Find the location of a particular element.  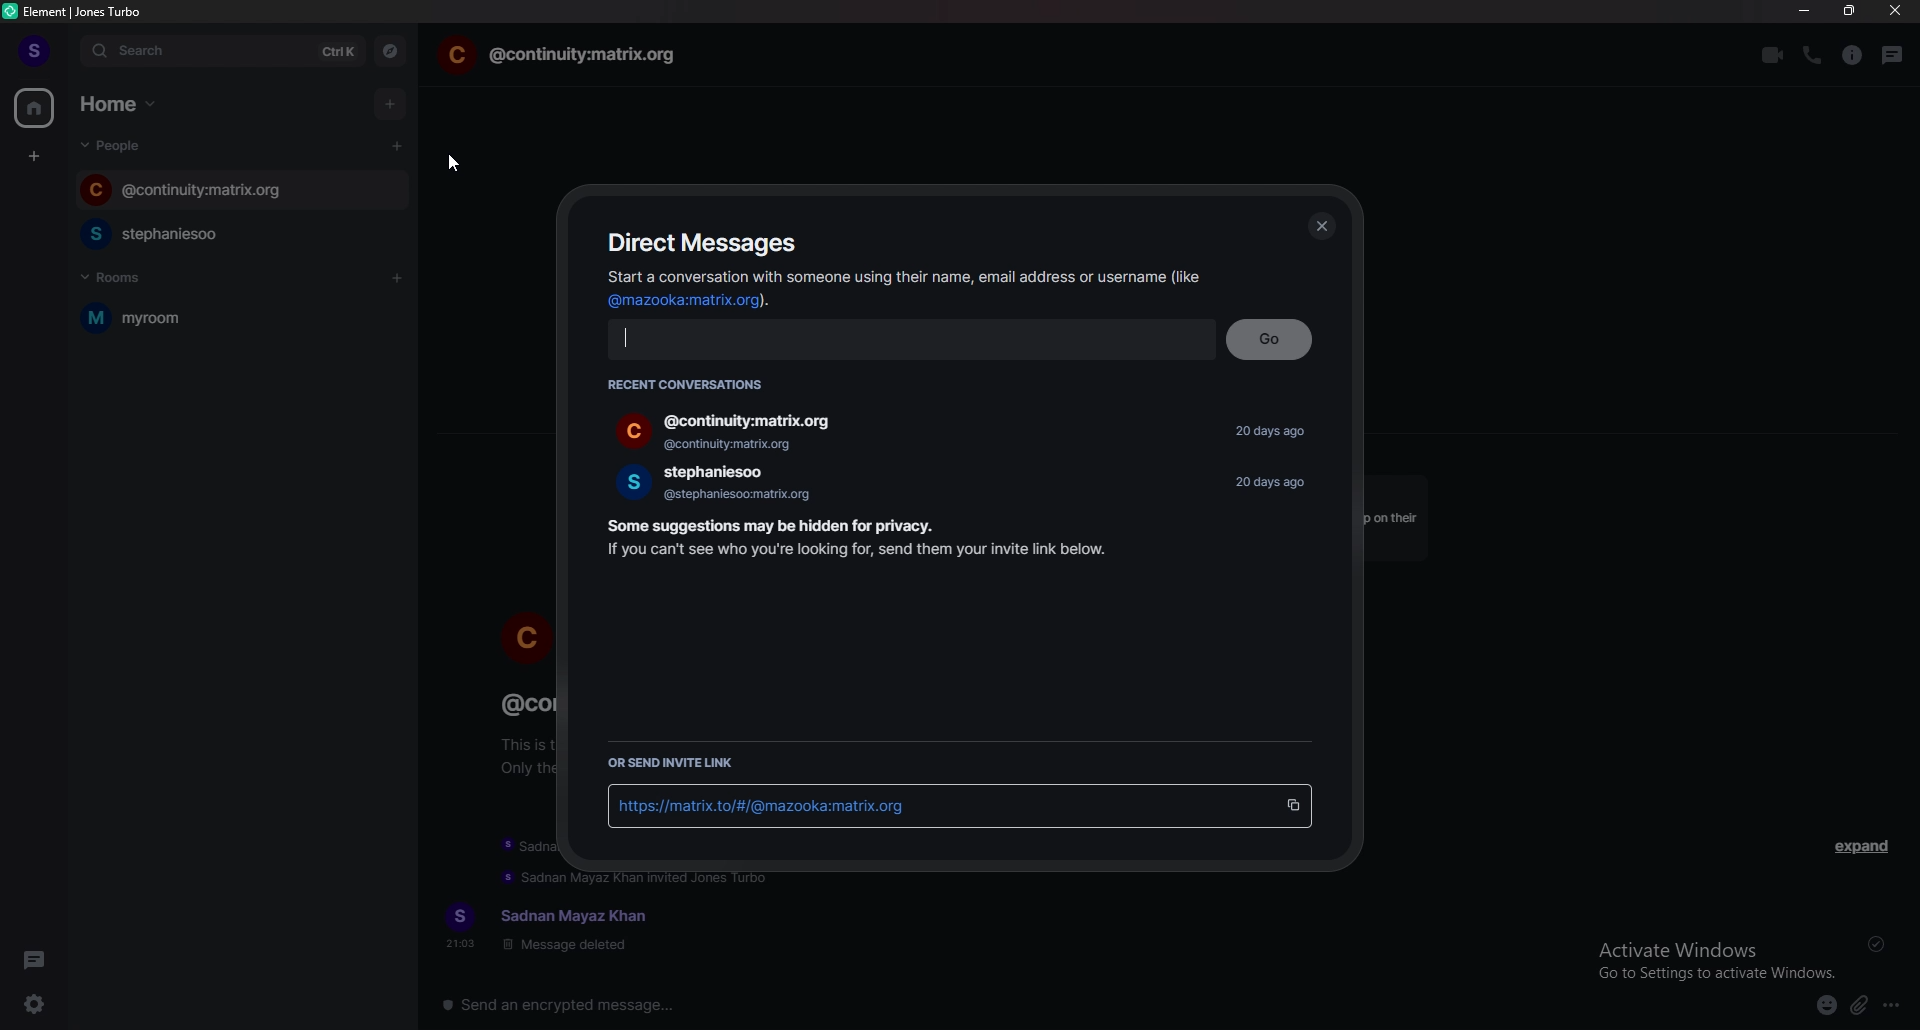

cursor is located at coordinates (458, 159).